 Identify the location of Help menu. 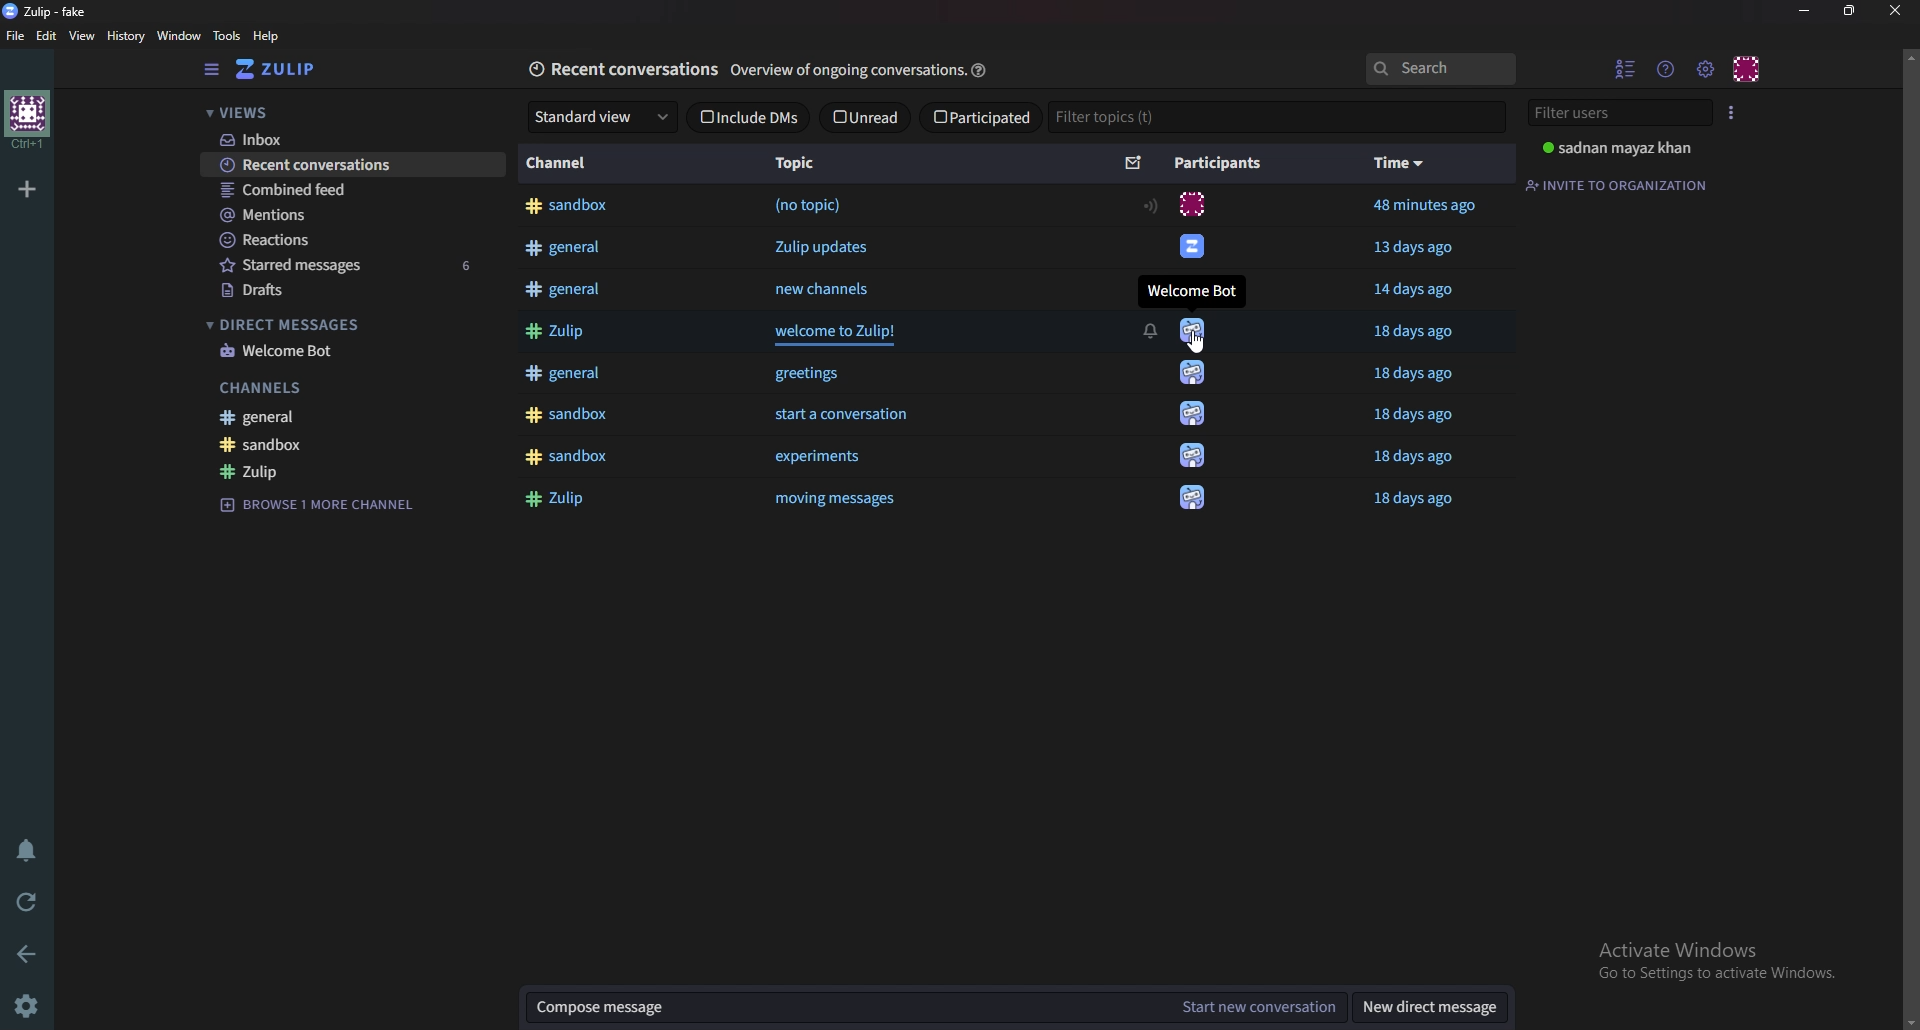
(1664, 68).